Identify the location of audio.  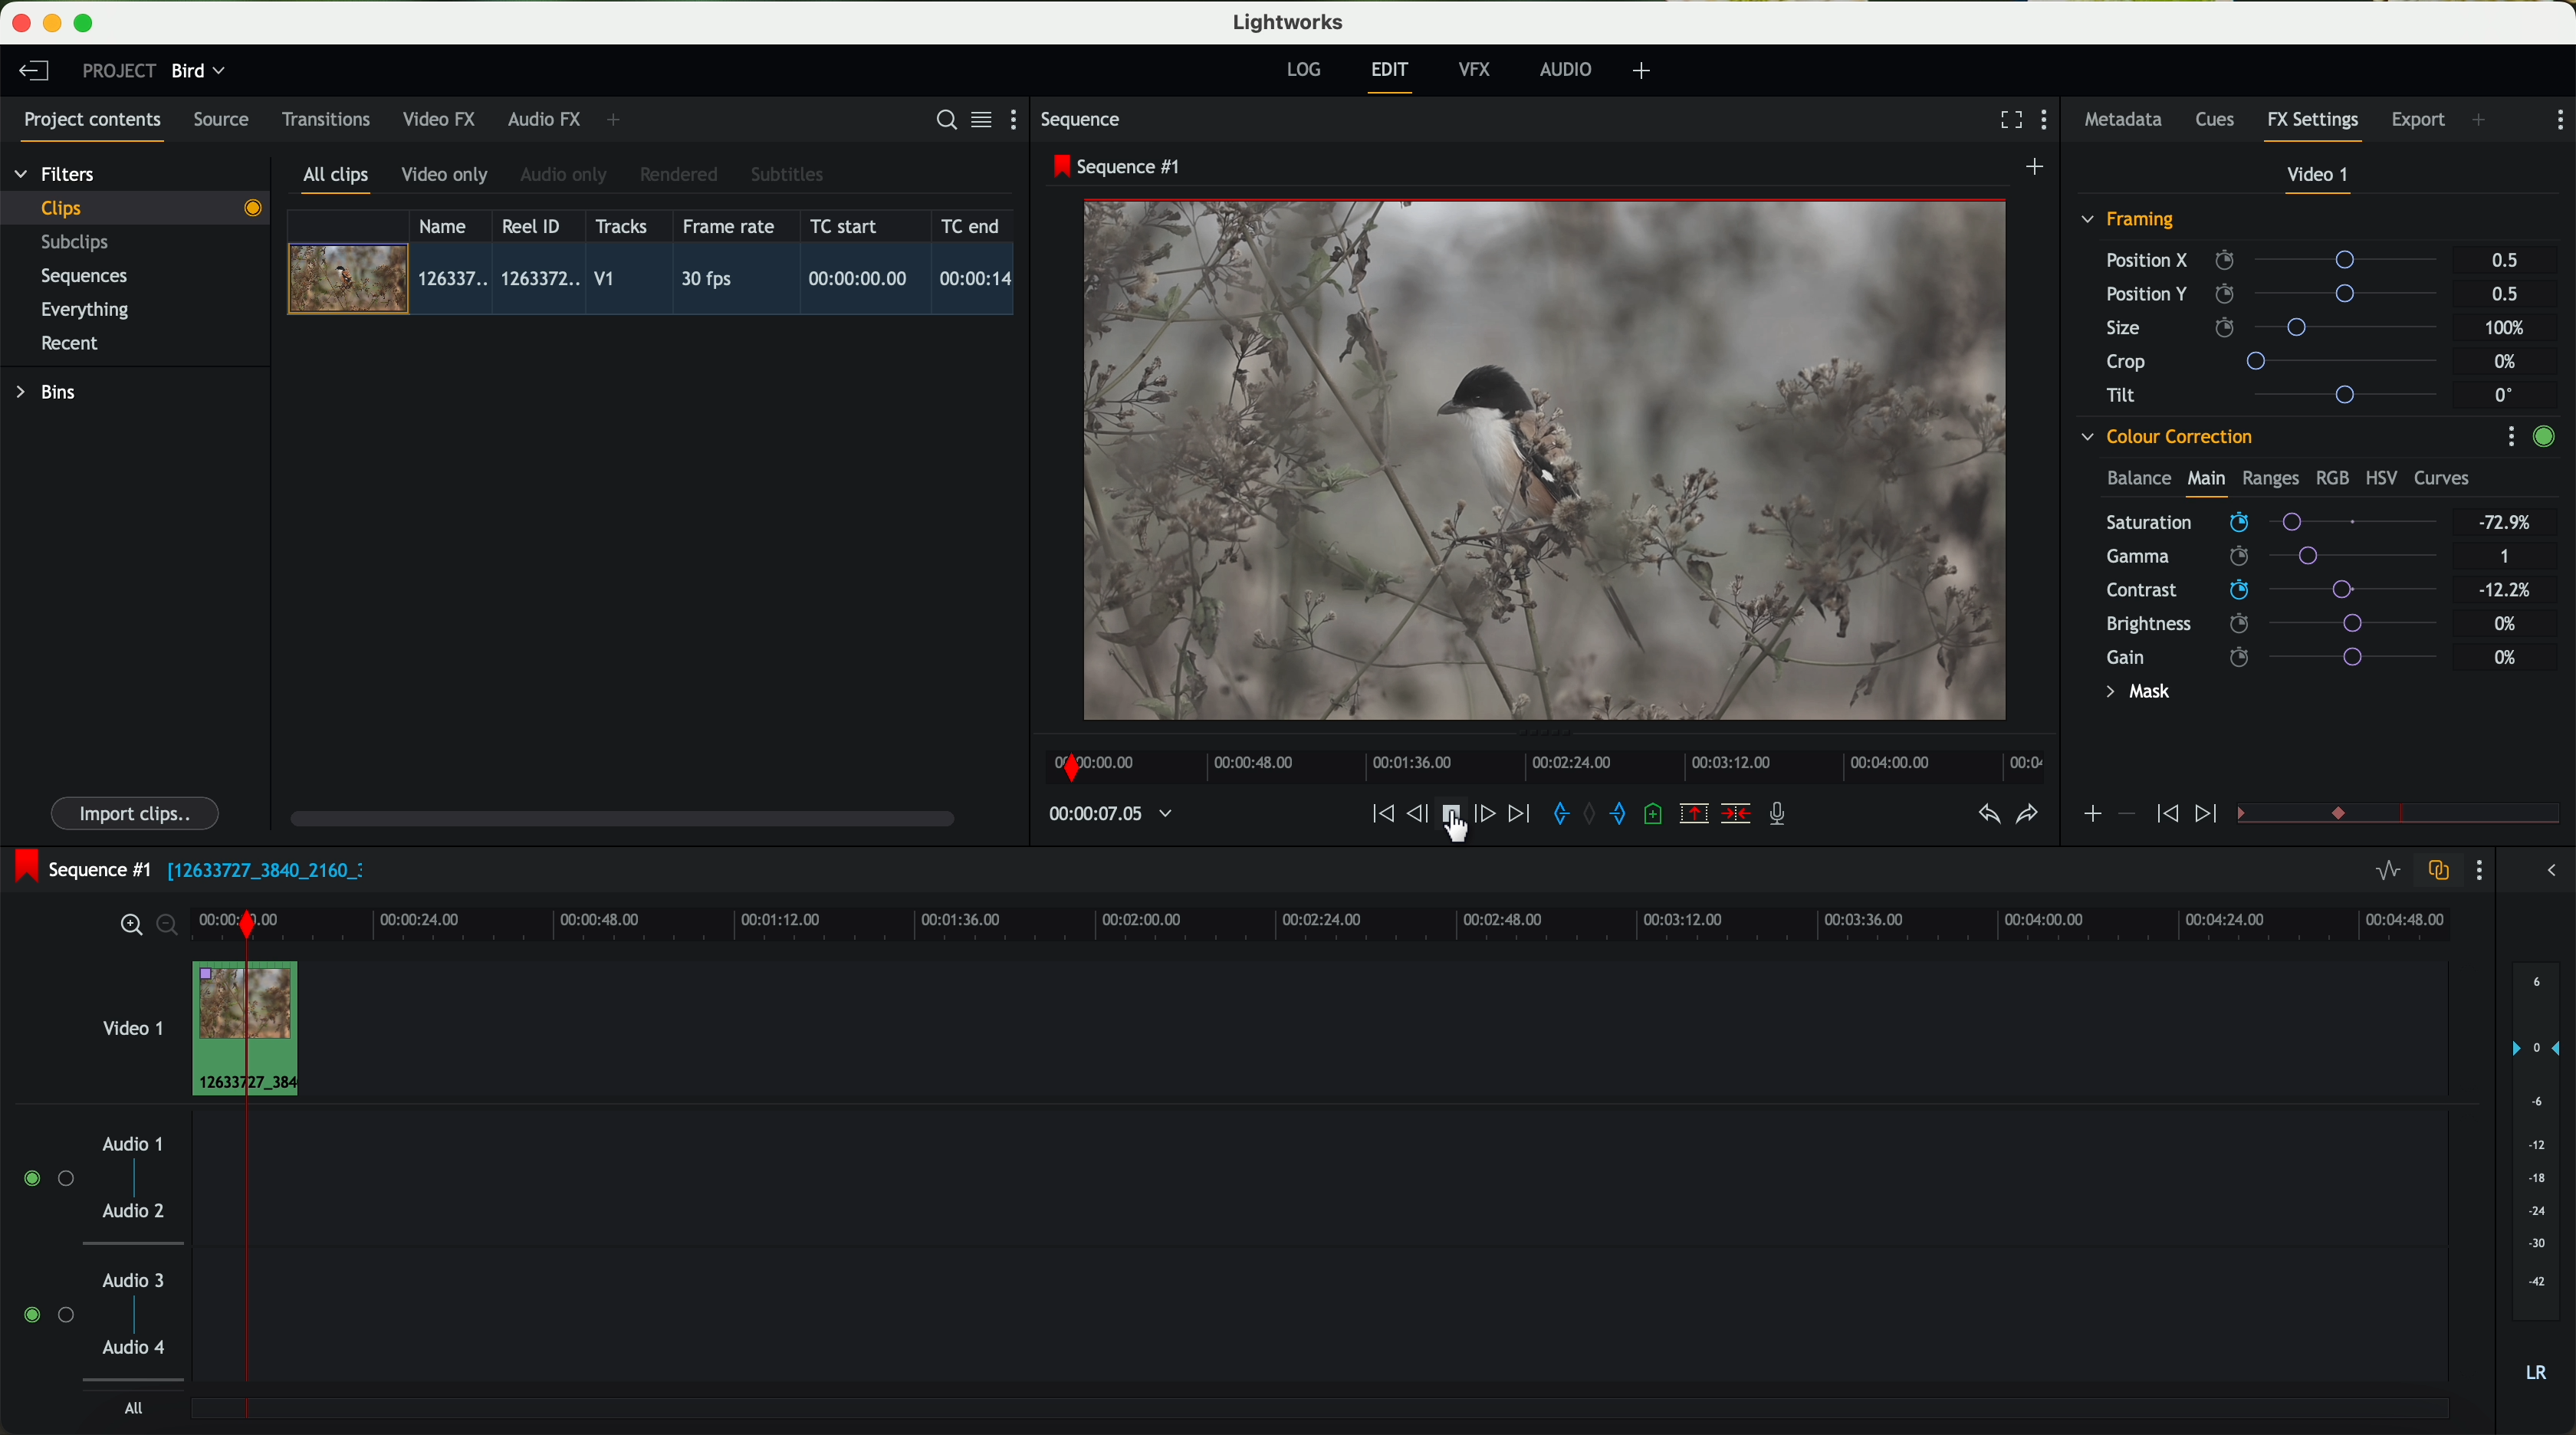
(1566, 69).